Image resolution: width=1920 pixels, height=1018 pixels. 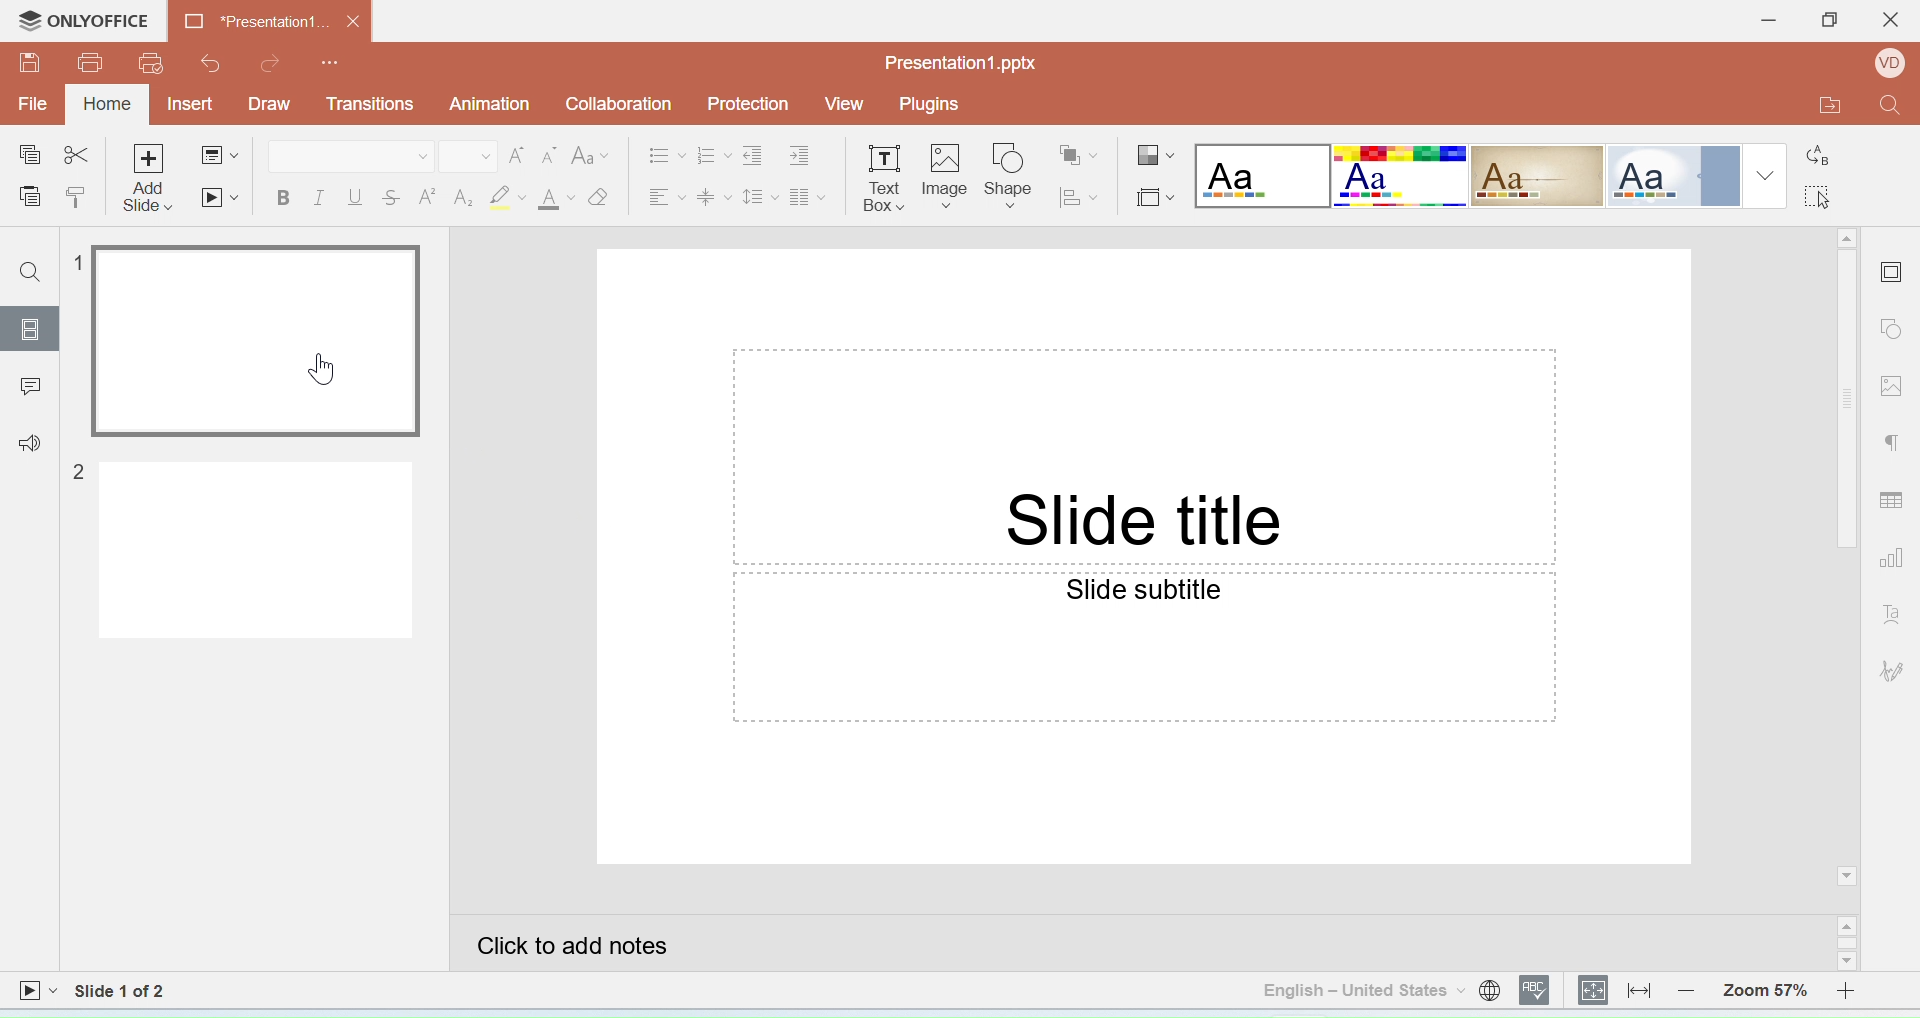 I want to click on Copy, so click(x=28, y=156).